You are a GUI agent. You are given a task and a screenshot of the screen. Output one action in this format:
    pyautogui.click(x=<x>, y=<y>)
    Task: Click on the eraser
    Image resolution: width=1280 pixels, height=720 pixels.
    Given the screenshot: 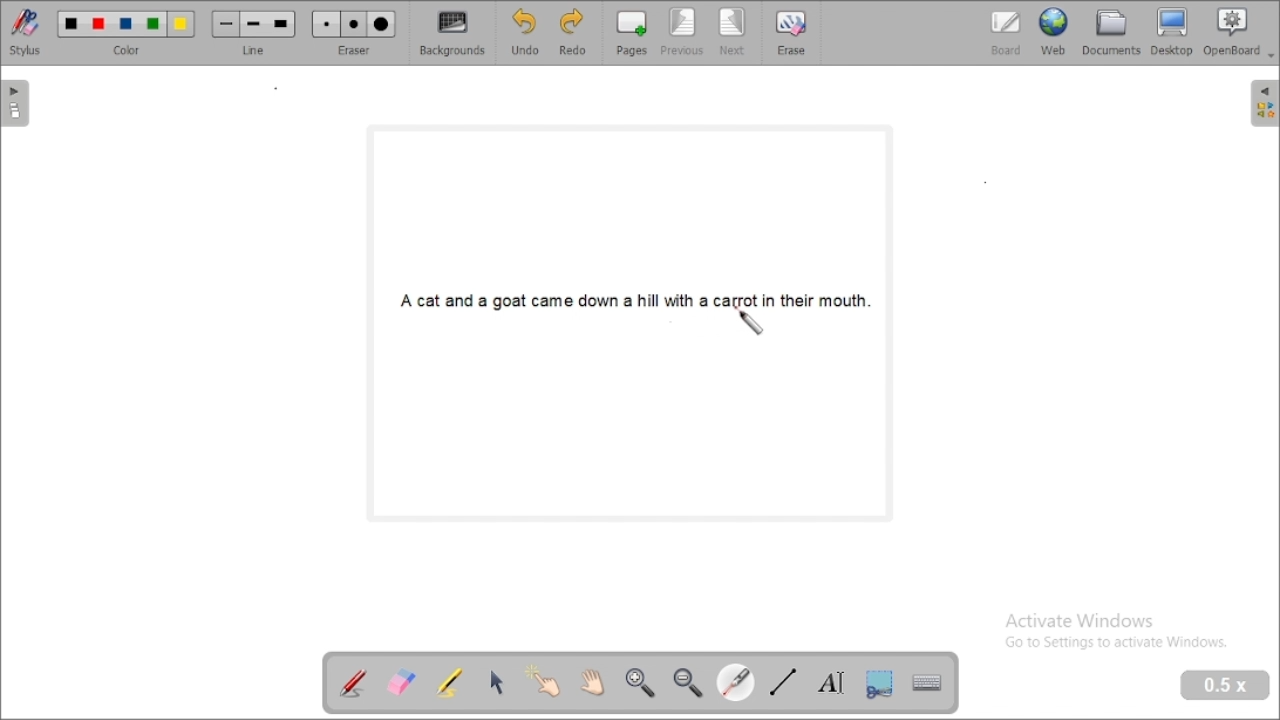 What is the action you would take?
    pyautogui.click(x=353, y=33)
    